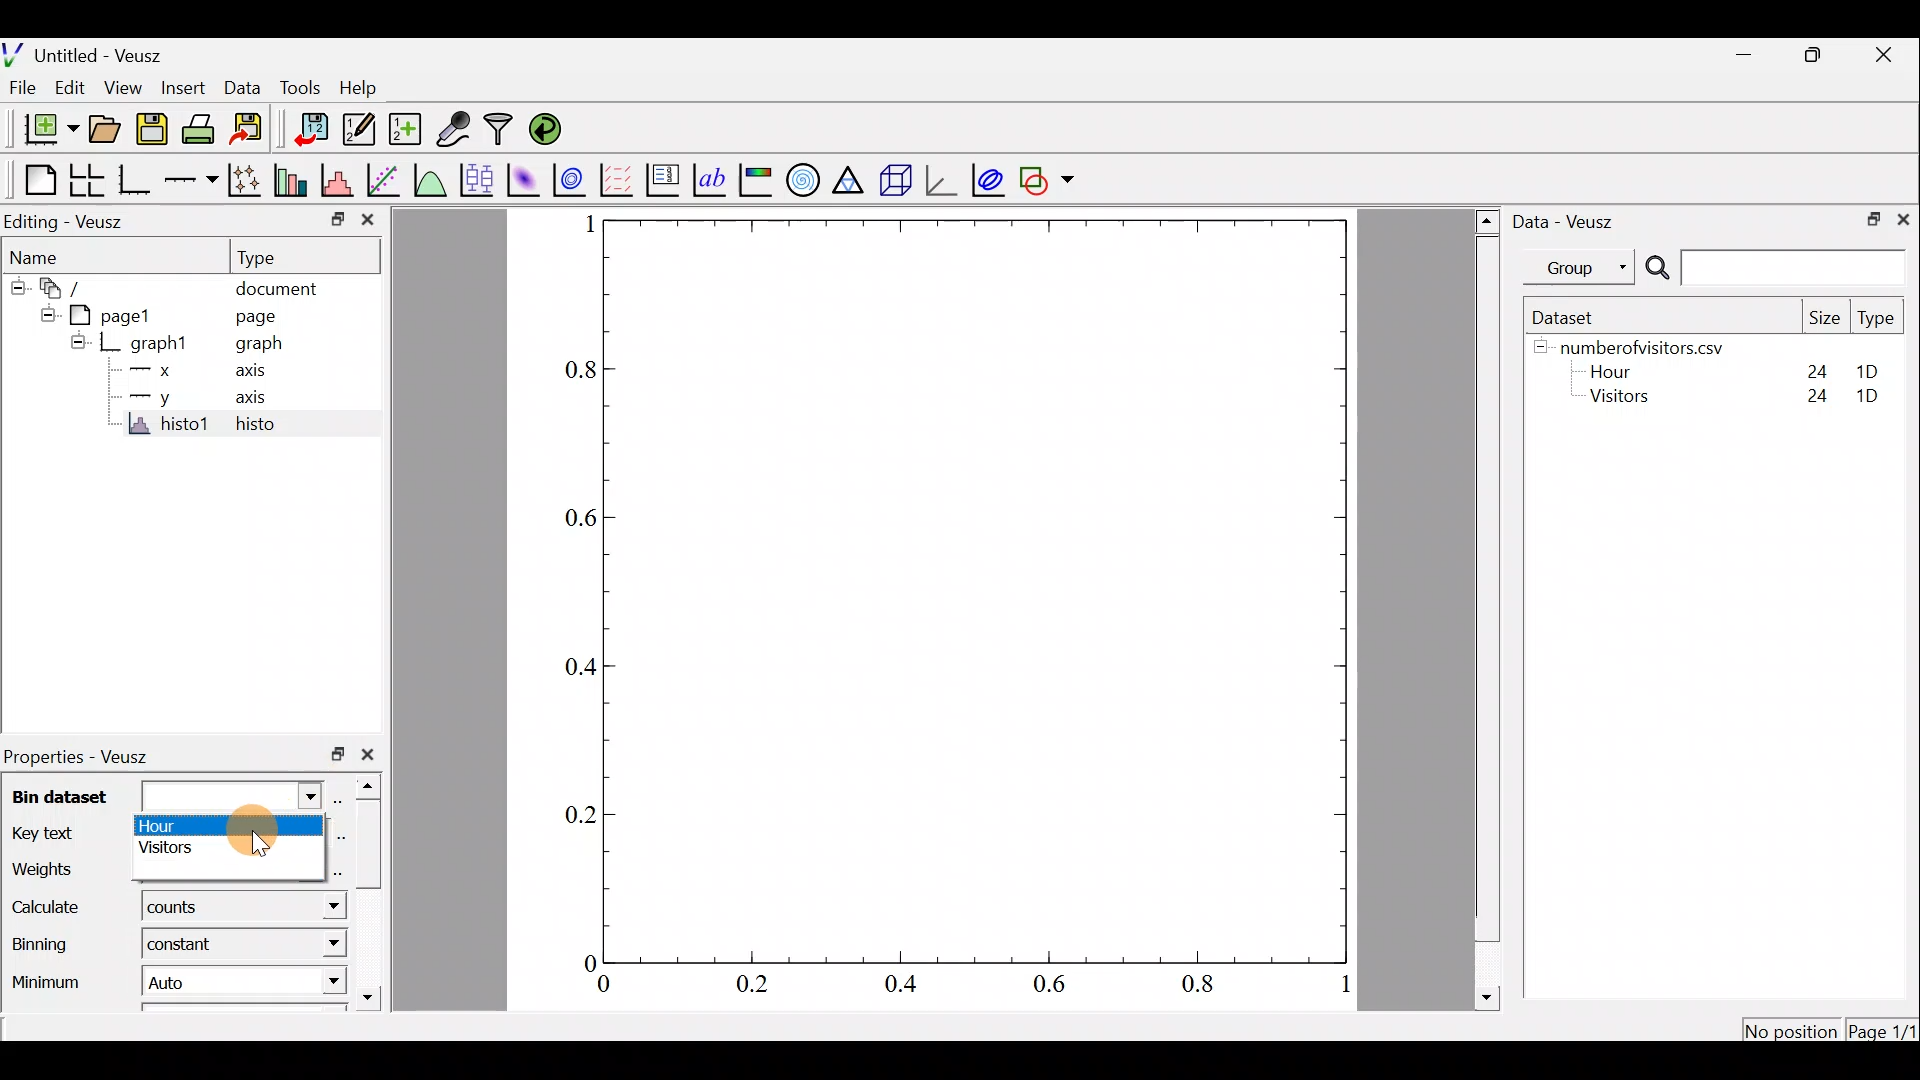  I want to click on Group, so click(1580, 270).